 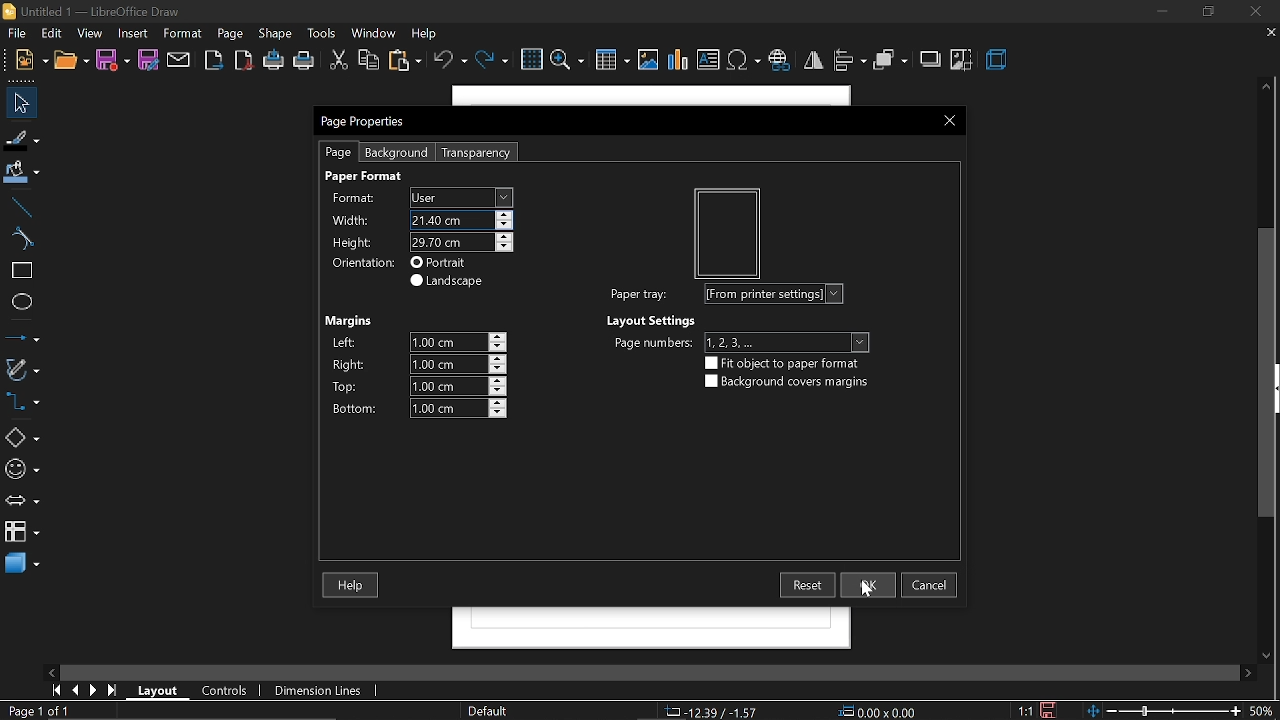 I want to click on fill color, so click(x=22, y=171).